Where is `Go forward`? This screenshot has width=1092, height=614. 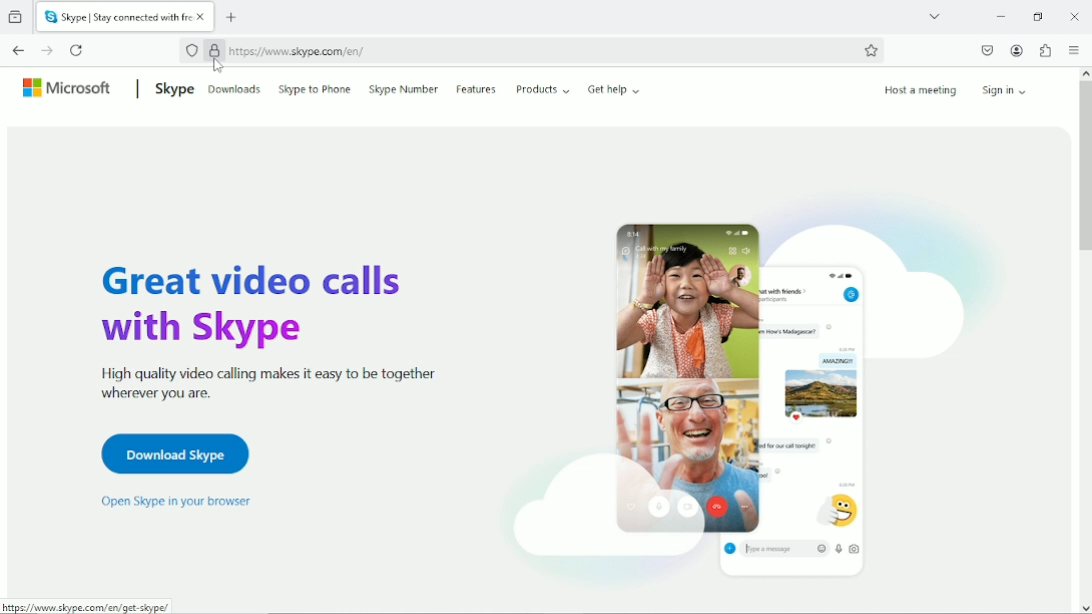
Go forward is located at coordinates (46, 50).